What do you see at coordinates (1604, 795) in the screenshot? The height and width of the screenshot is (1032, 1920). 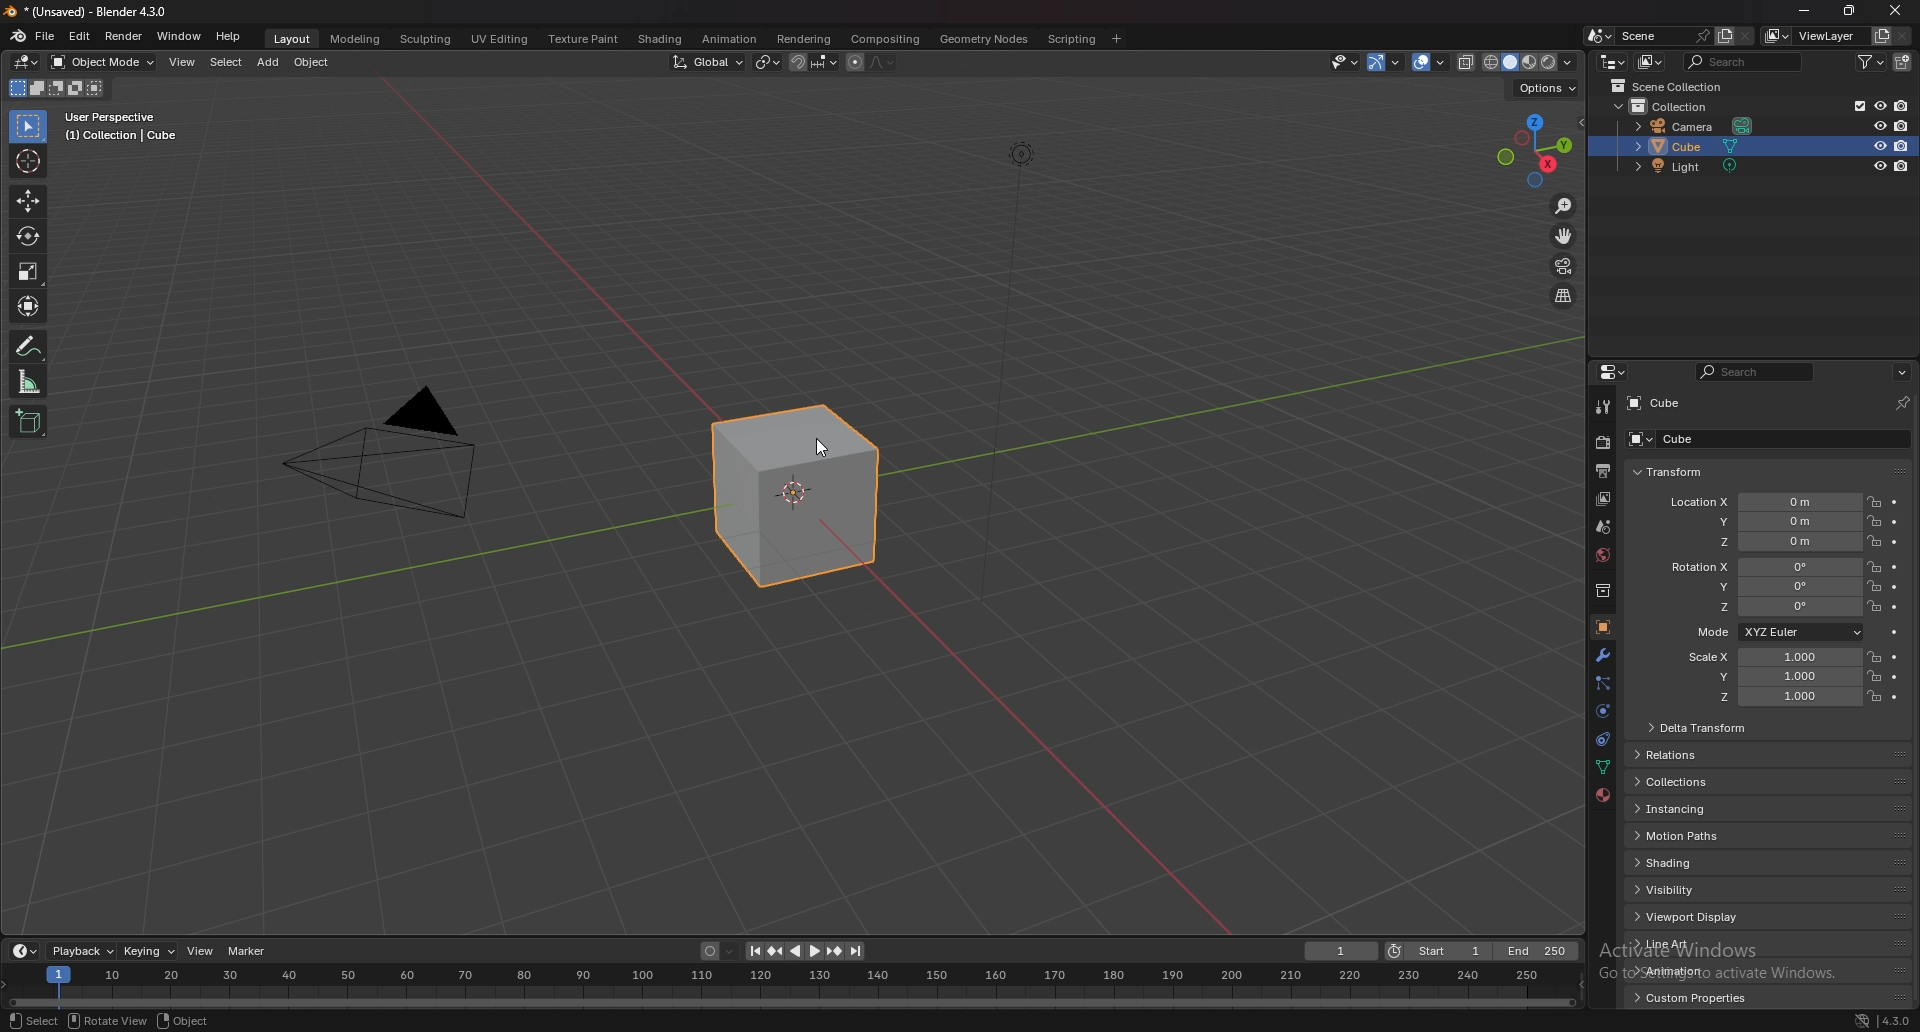 I see `material` at bounding box center [1604, 795].